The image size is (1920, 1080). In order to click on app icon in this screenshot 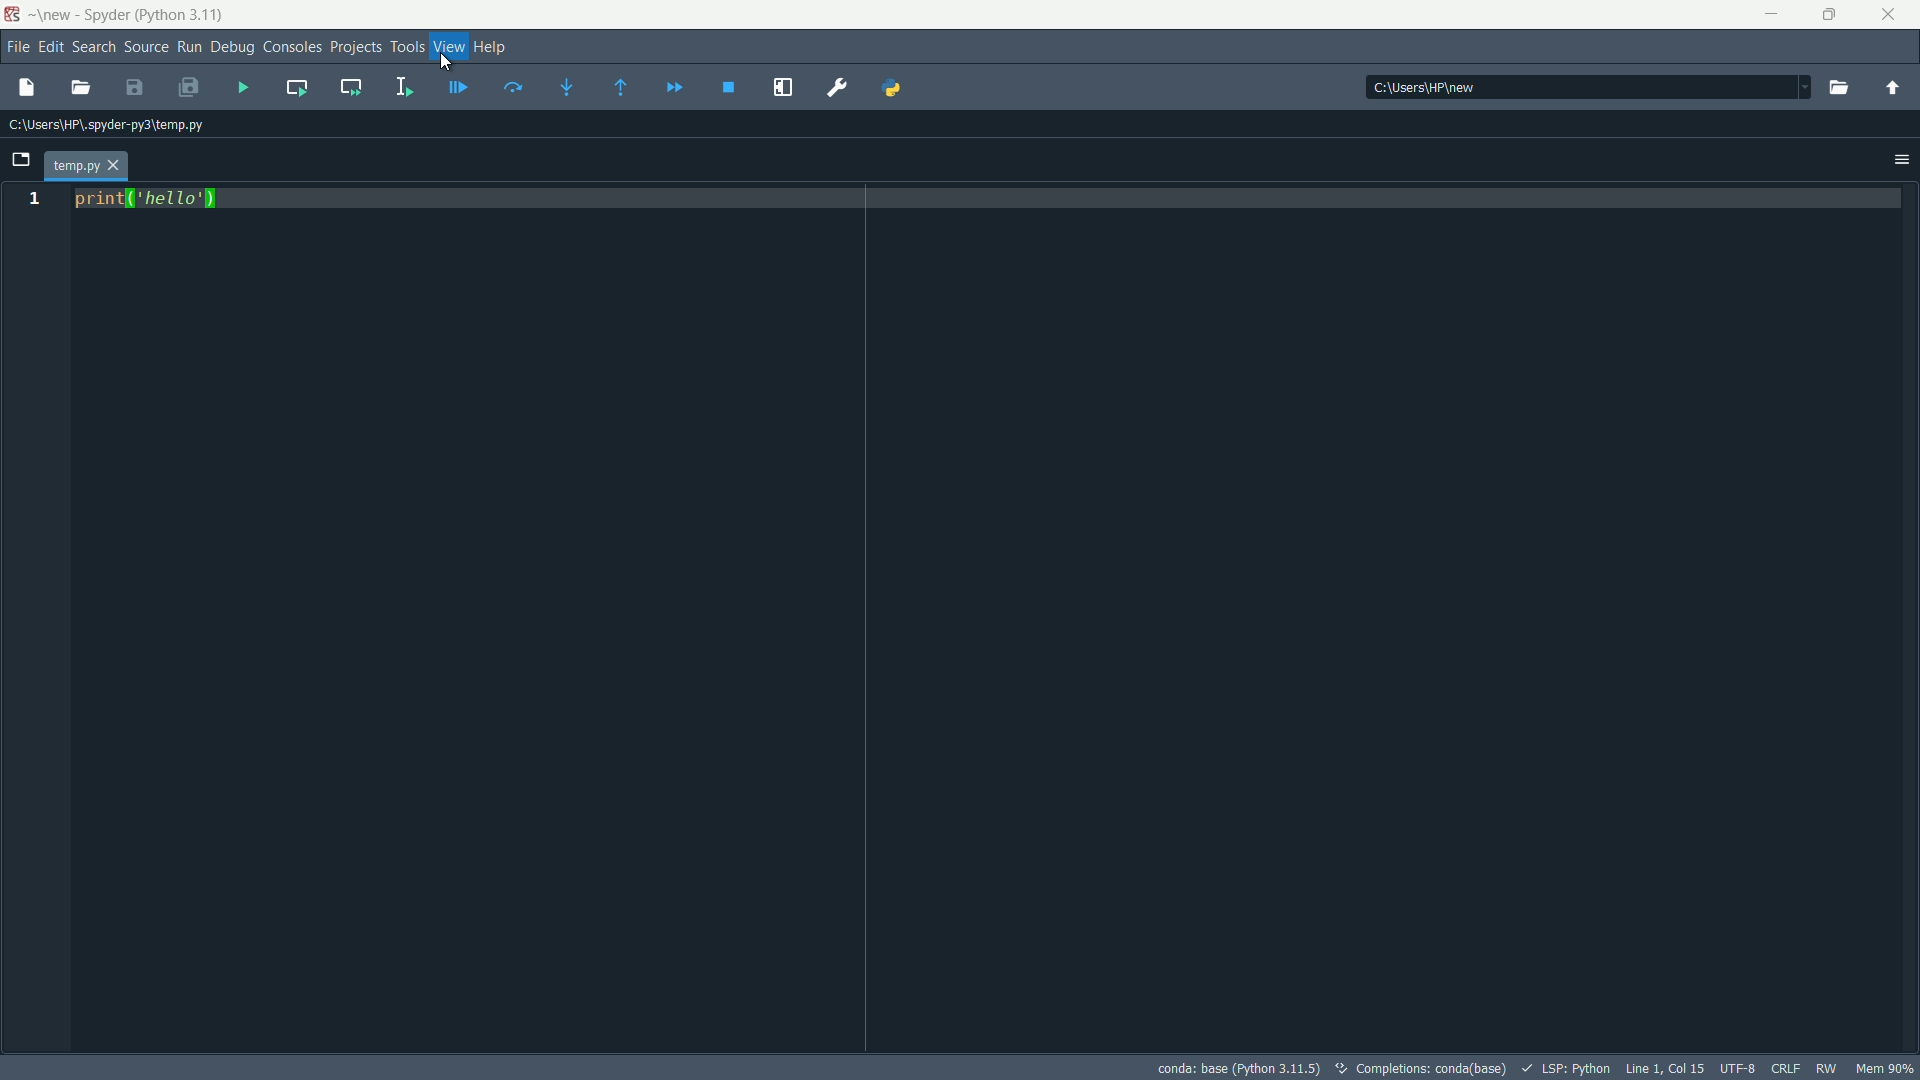, I will do `click(12, 15)`.